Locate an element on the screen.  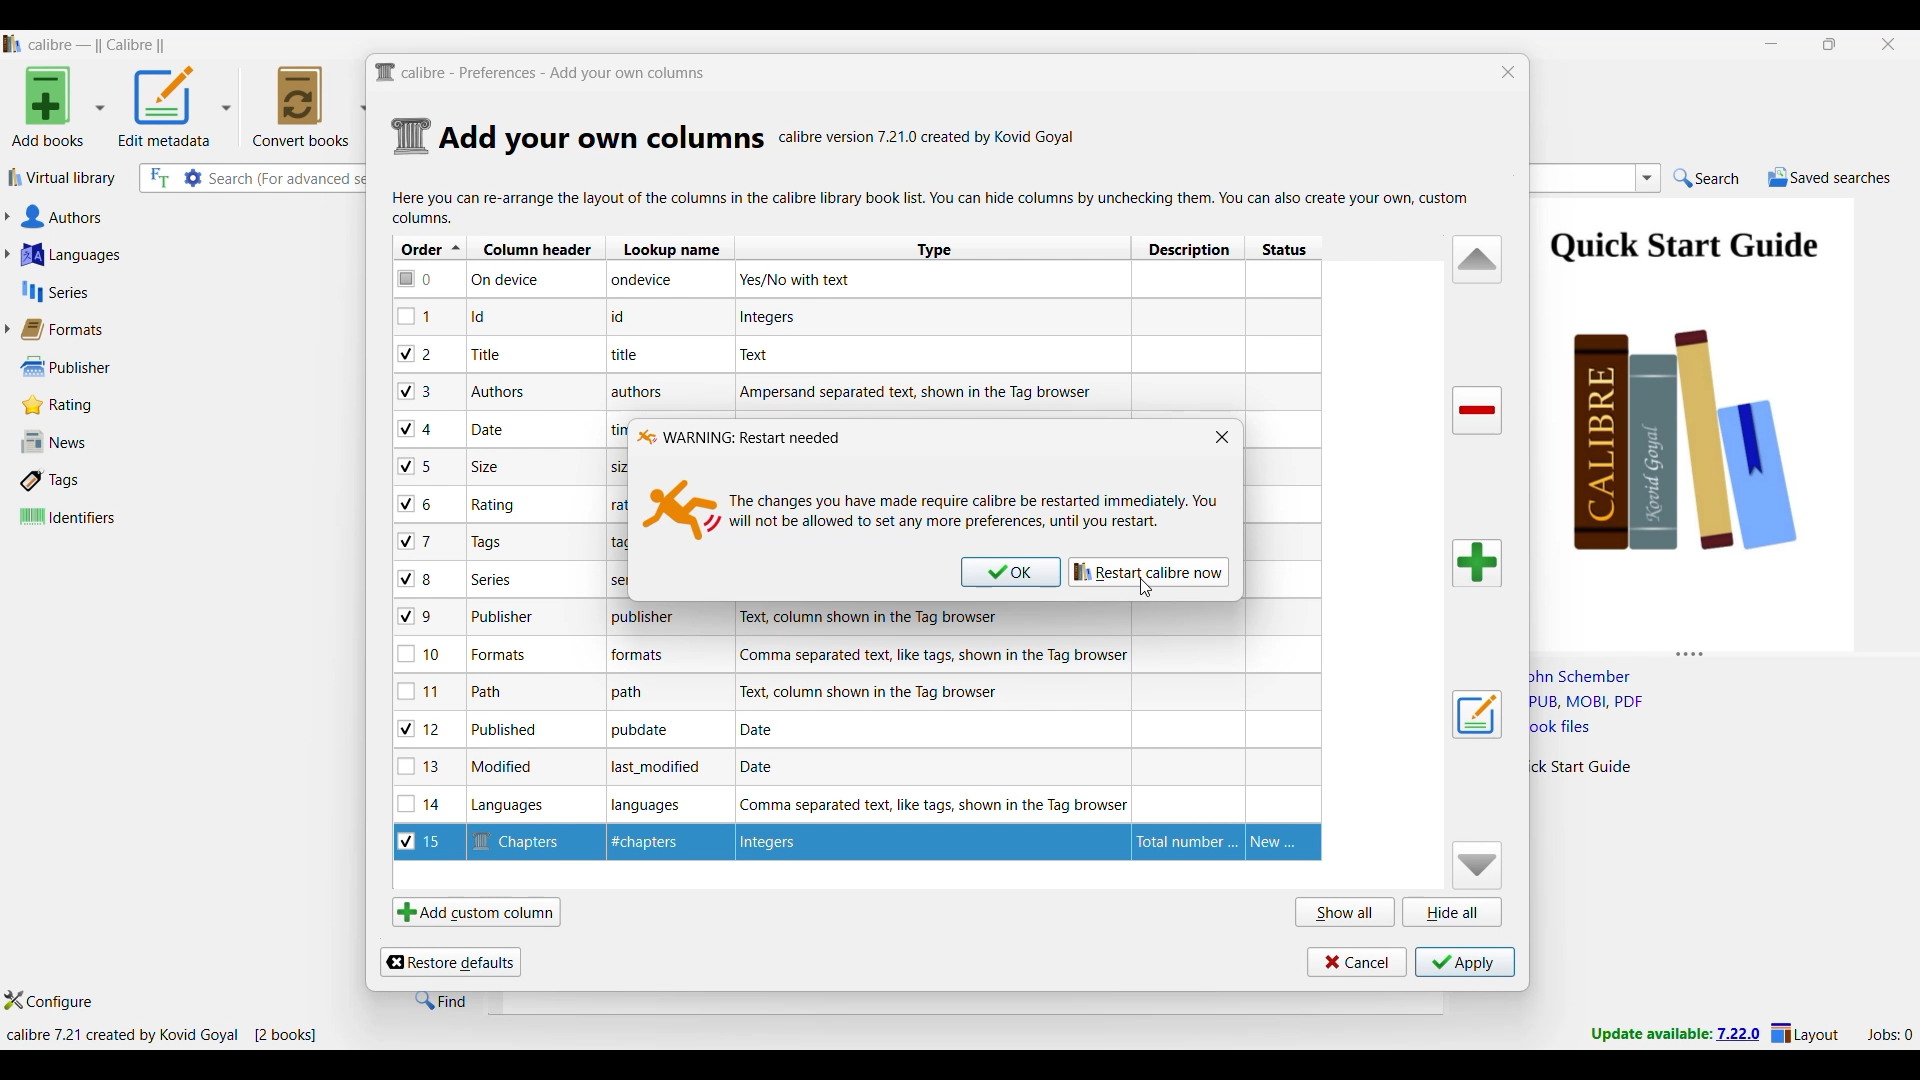
Section details is located at coordinates (602, 139).